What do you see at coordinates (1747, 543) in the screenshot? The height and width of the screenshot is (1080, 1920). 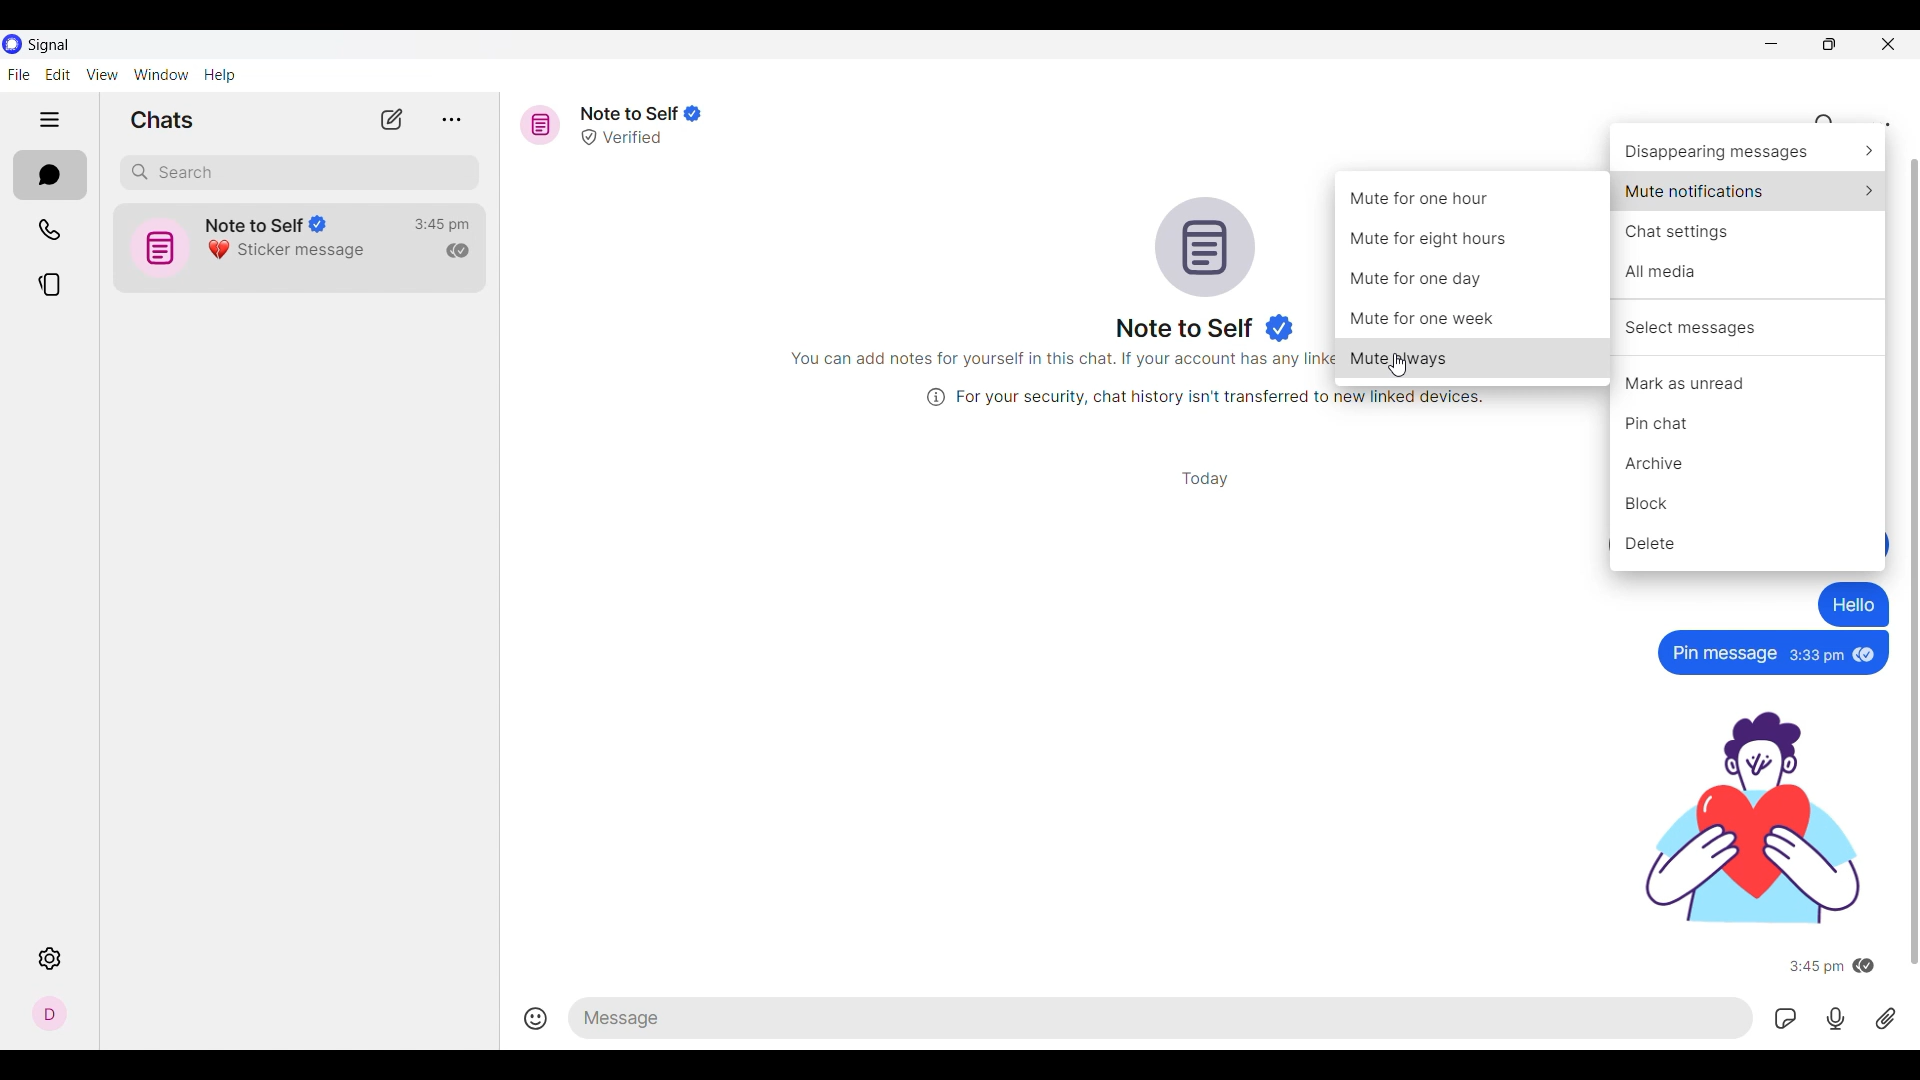 I see `Delete` at bounding box center [1747, 543].